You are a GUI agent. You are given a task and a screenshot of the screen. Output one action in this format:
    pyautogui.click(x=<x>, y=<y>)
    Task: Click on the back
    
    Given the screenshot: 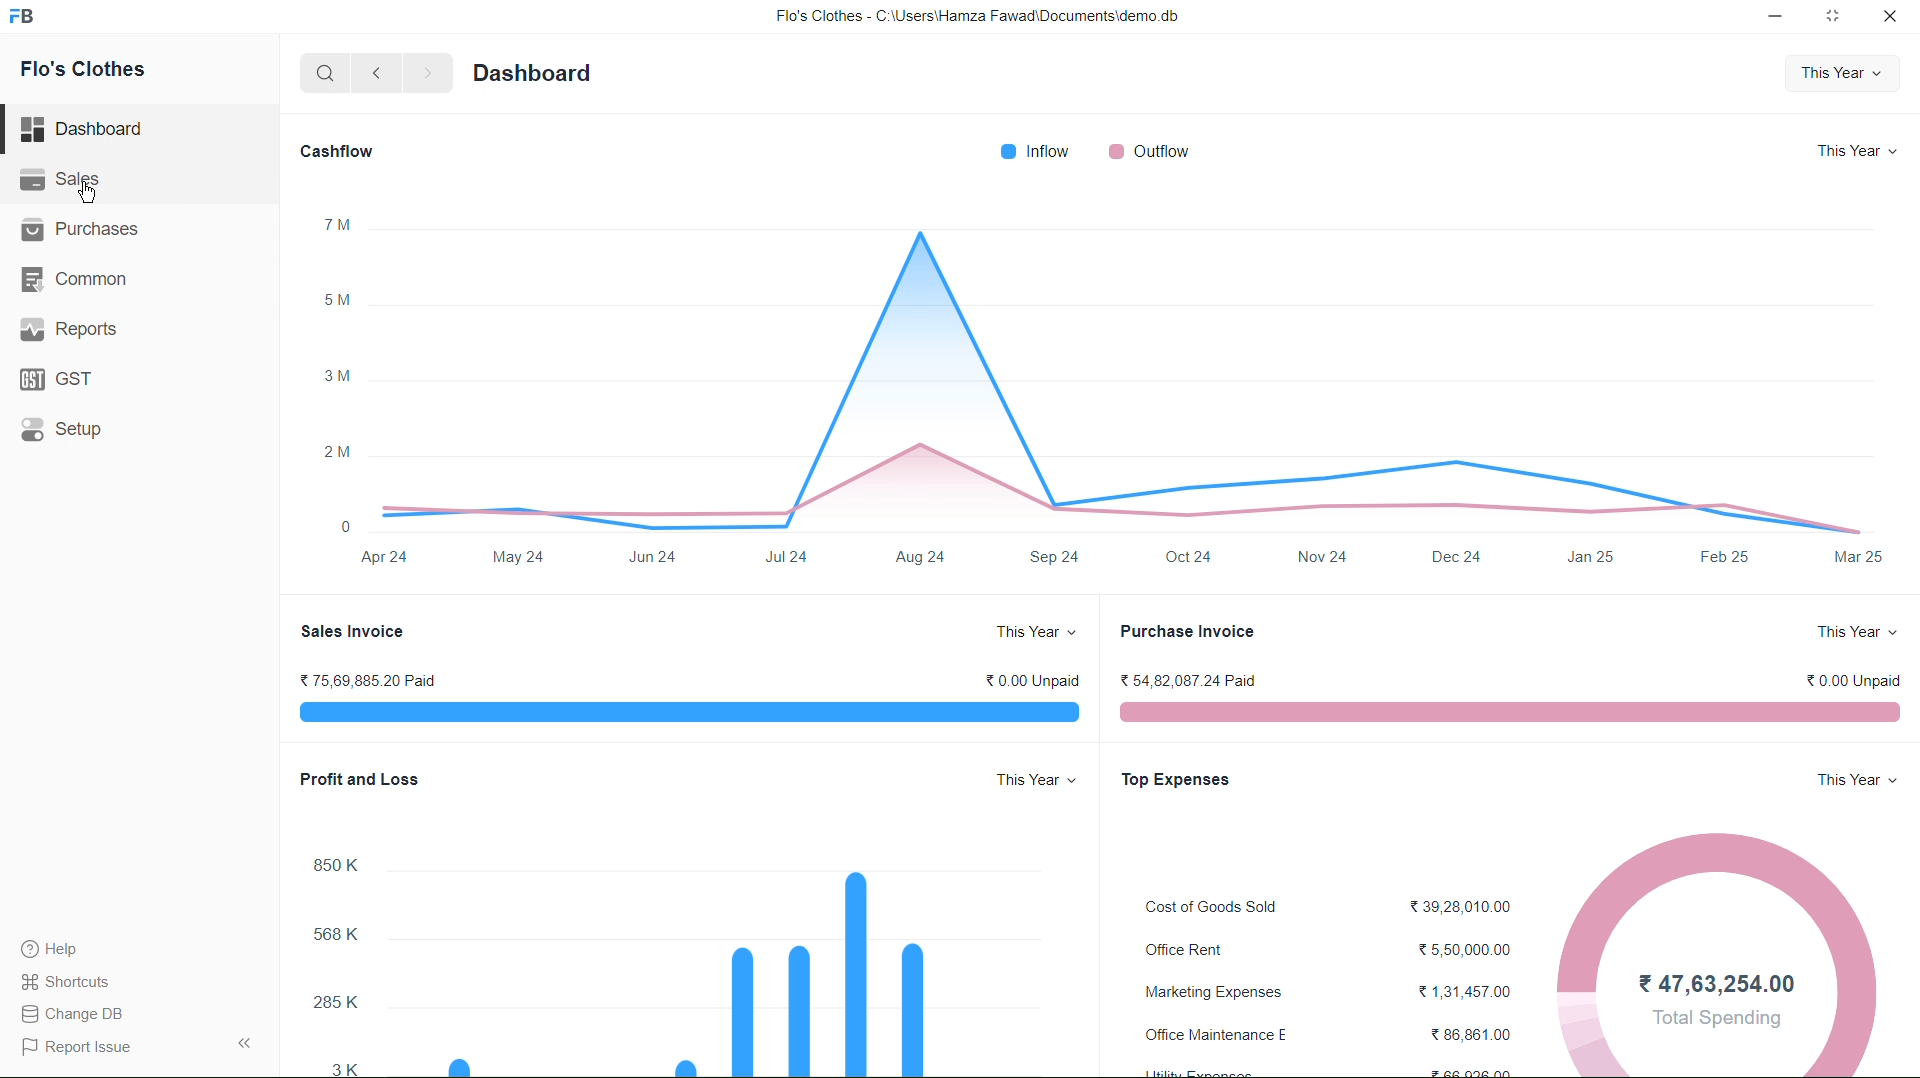 What is the action you would take?
    pyautogui.click(x=382, y=74)
    